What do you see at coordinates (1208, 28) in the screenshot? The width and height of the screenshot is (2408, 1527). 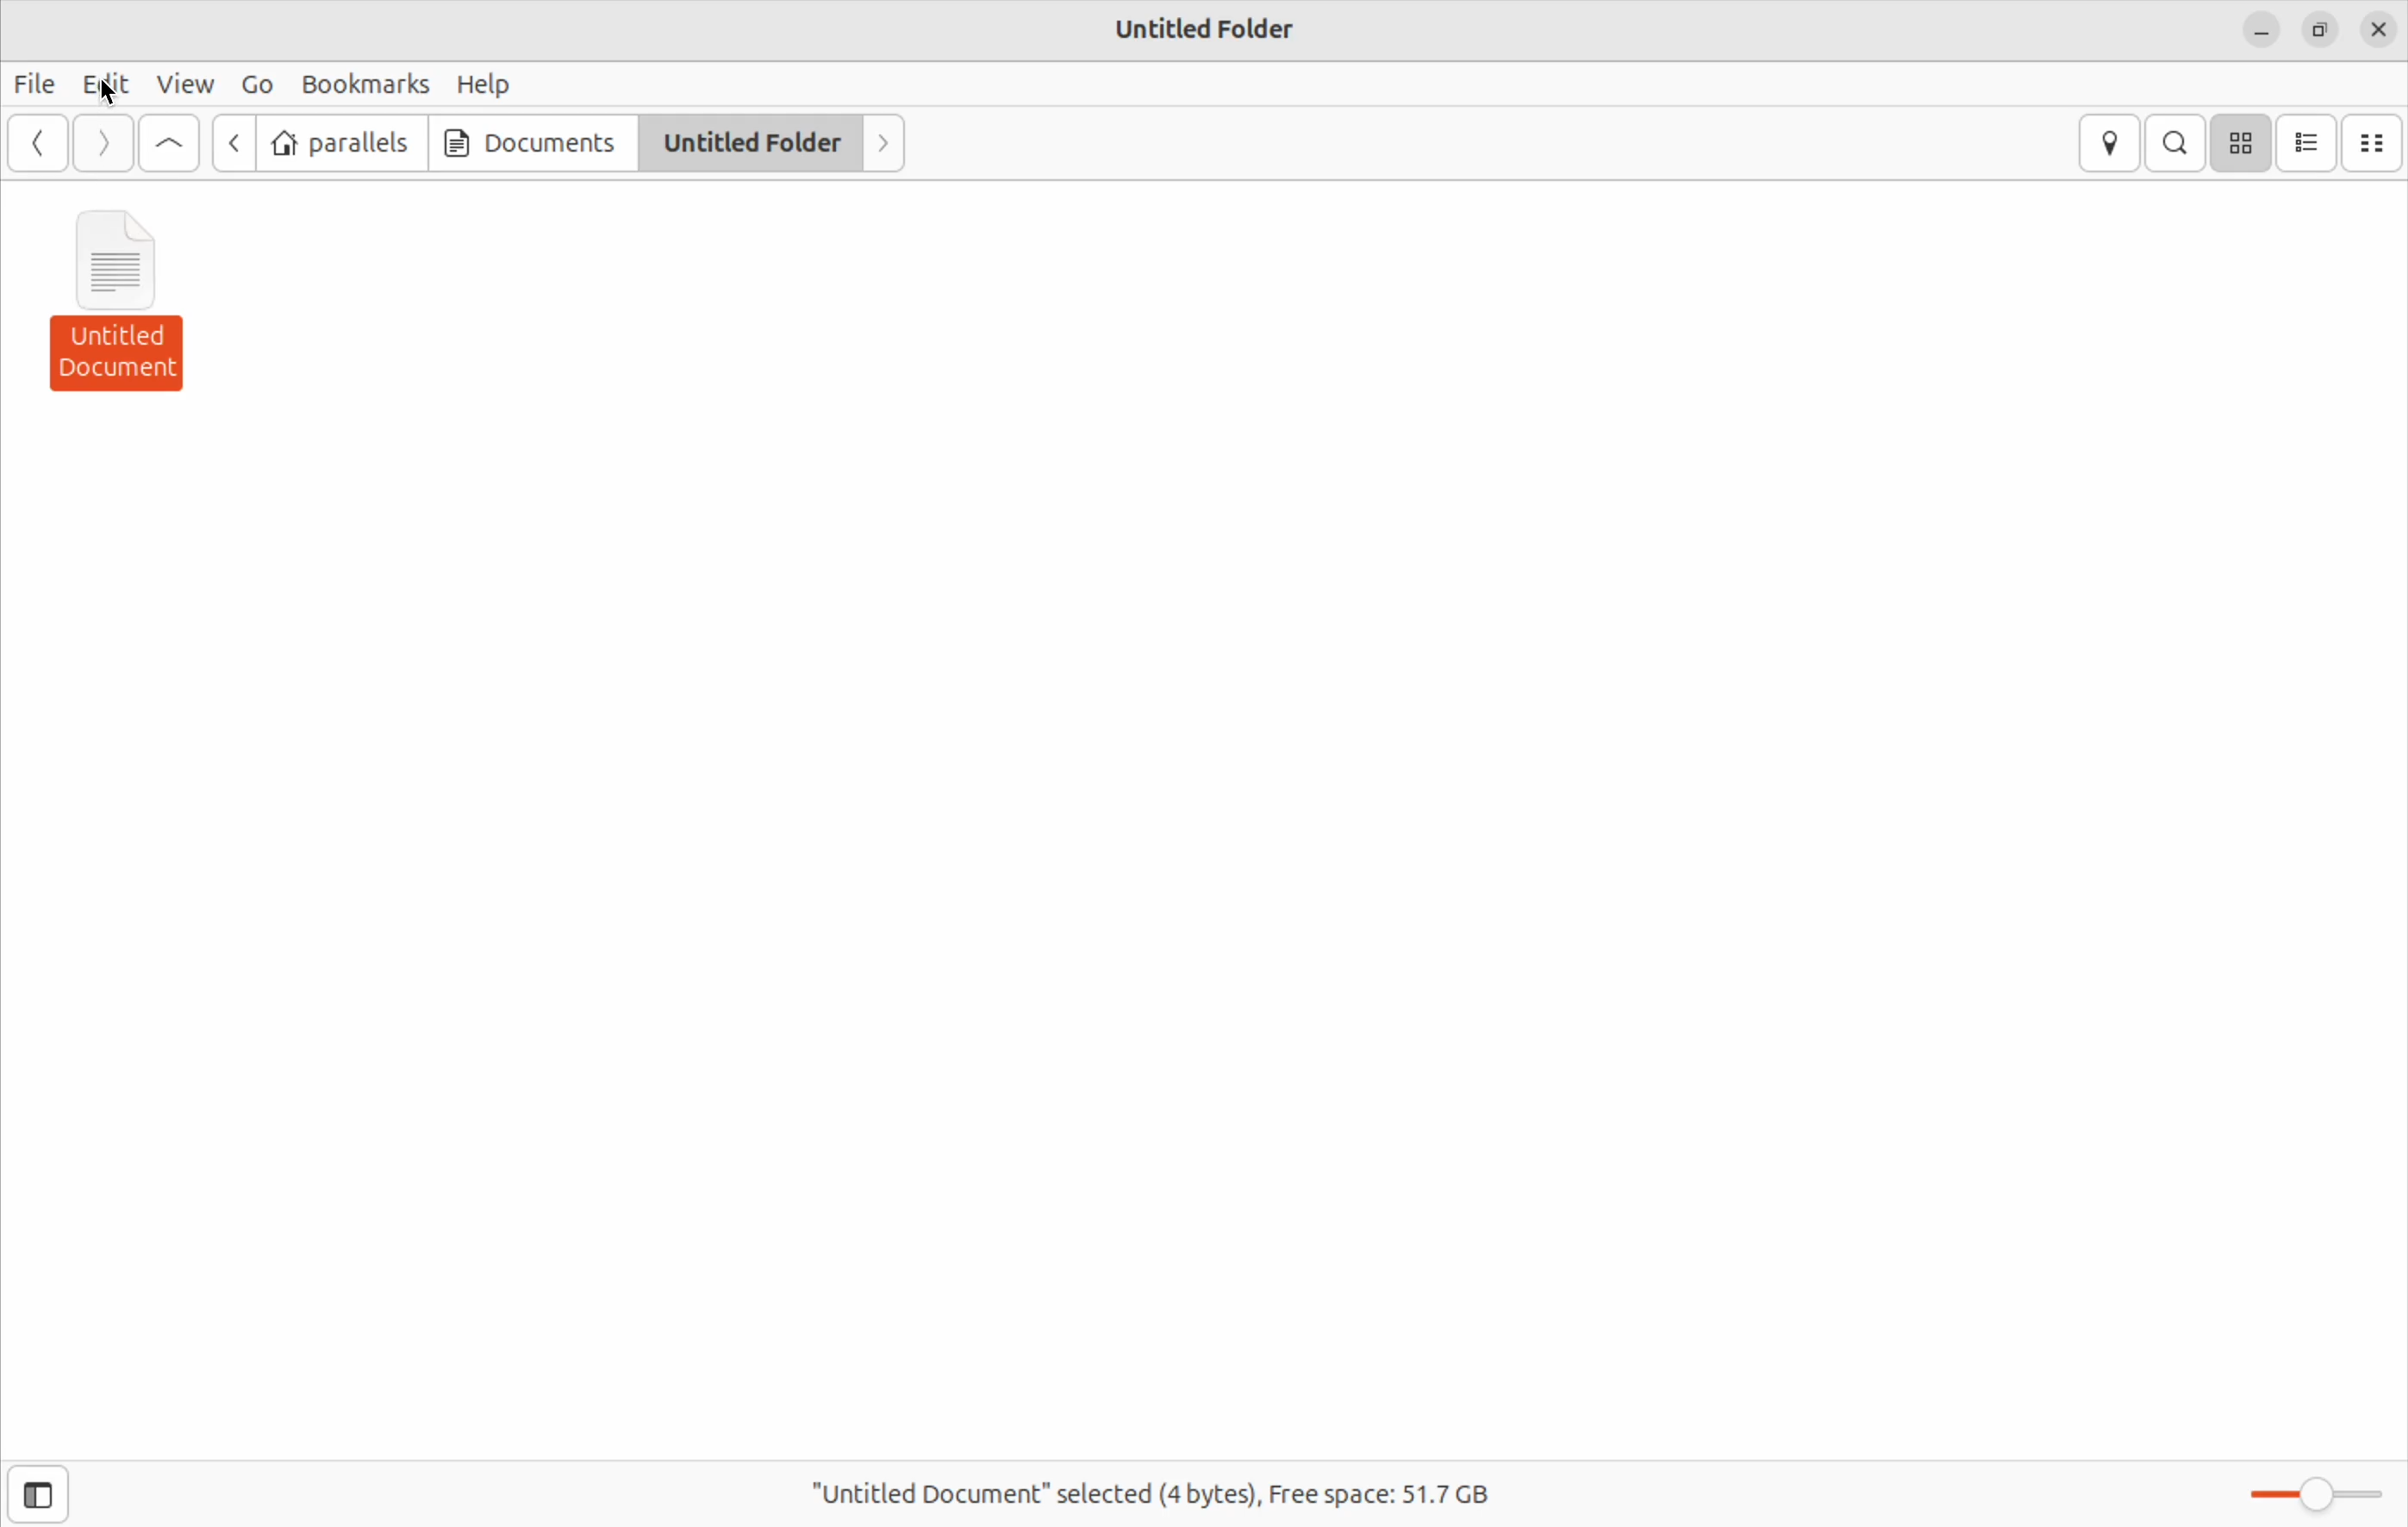 I see `Untitled Folder` at bounding box center [1208, 28].